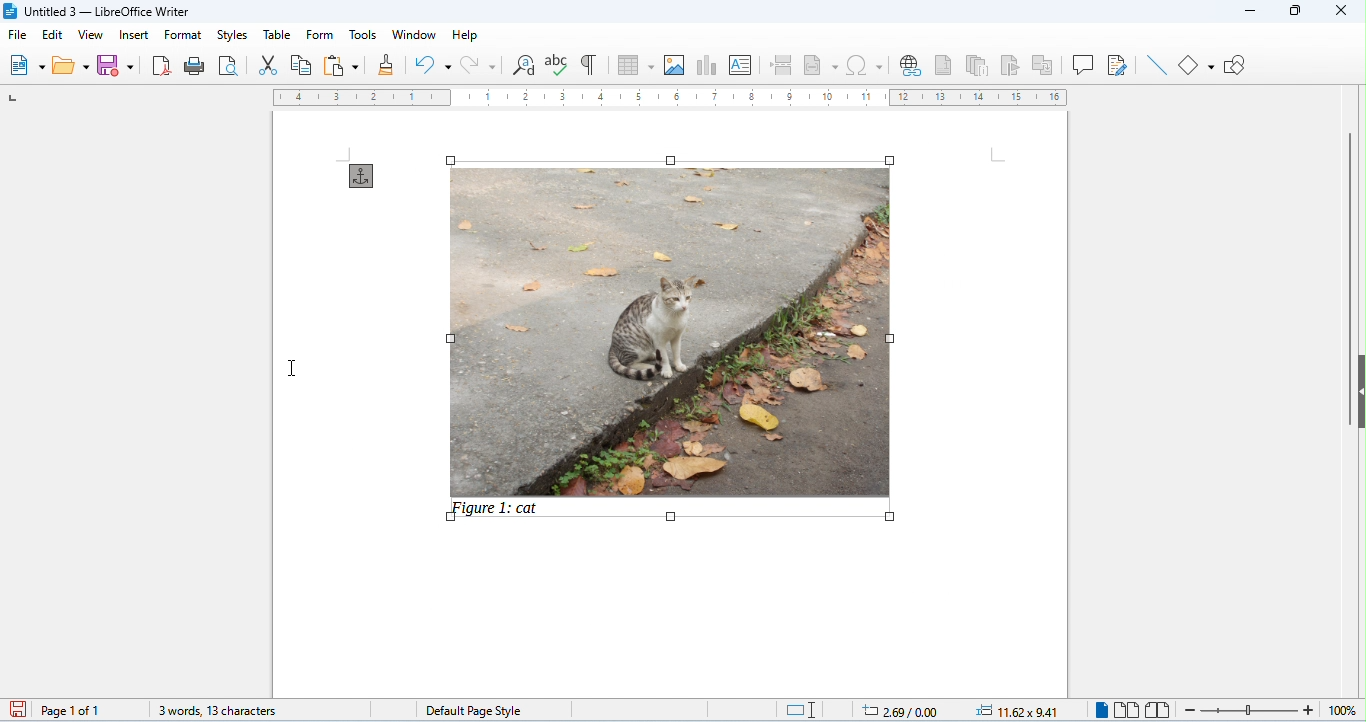 The image size is (1366, 722). I want to click on table, so click(637, 66).